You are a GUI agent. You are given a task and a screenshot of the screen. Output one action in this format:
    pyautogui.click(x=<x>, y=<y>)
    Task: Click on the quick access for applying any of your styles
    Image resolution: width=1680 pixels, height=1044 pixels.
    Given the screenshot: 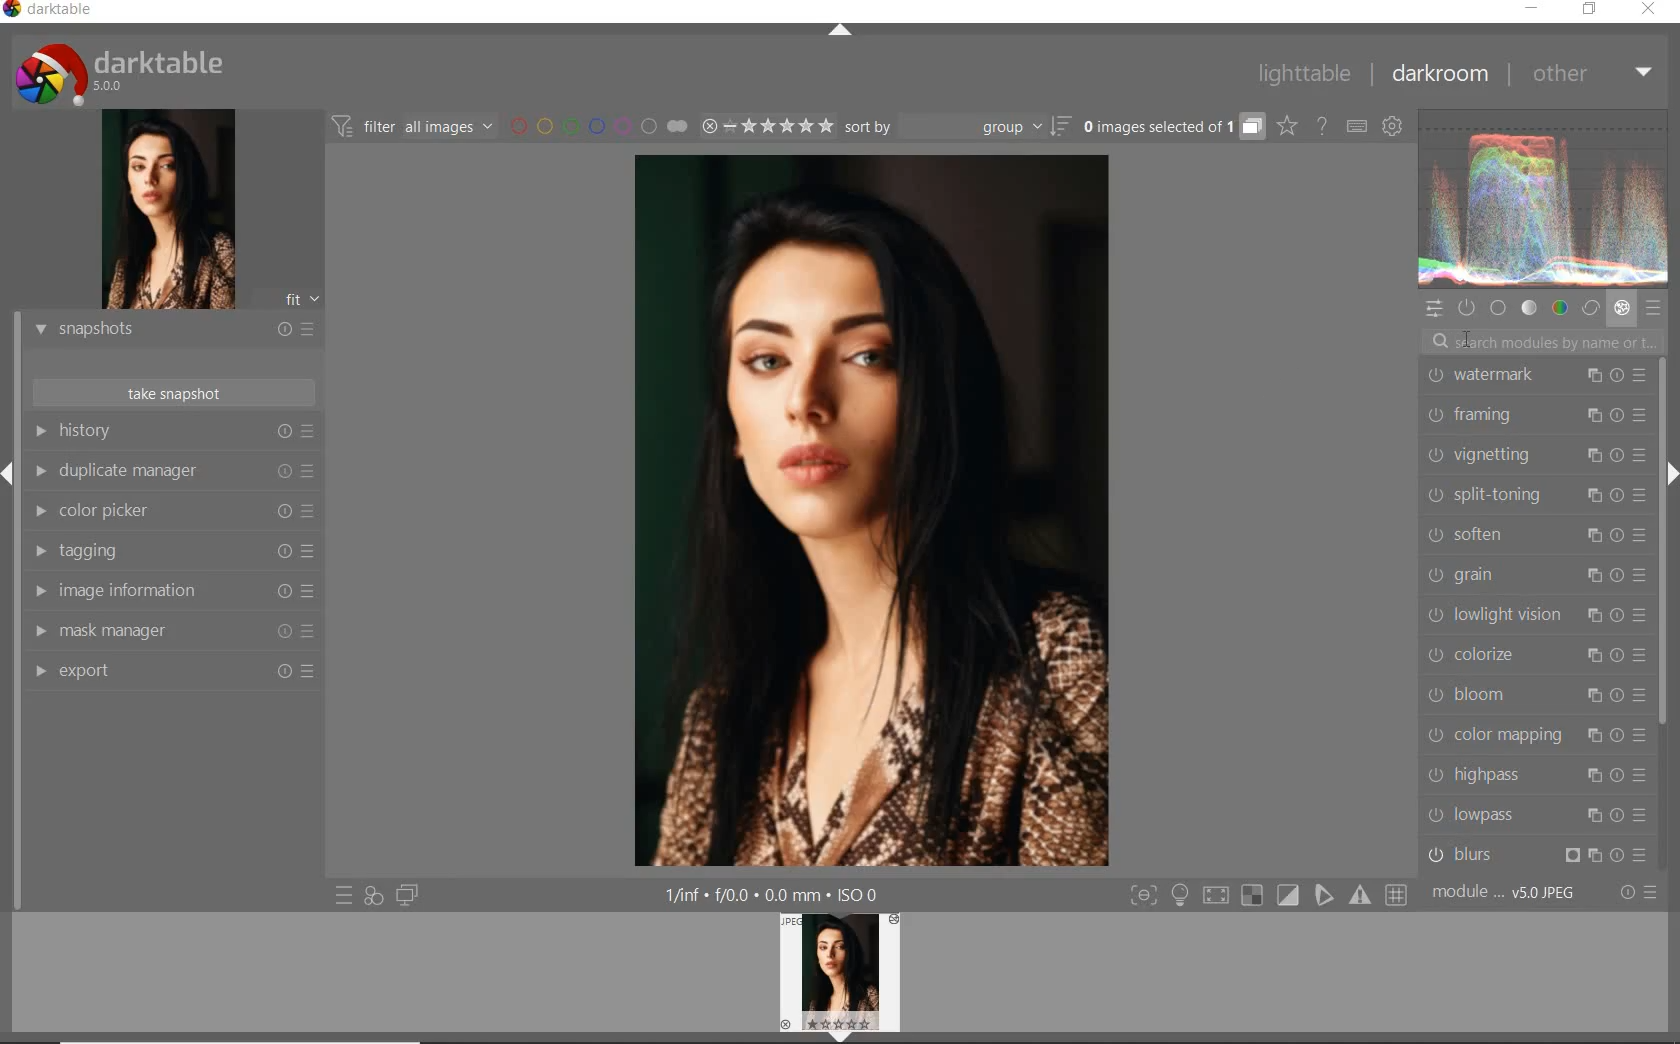 What is the action you would take?
    pyautogui.click(x=373, y=896)
    